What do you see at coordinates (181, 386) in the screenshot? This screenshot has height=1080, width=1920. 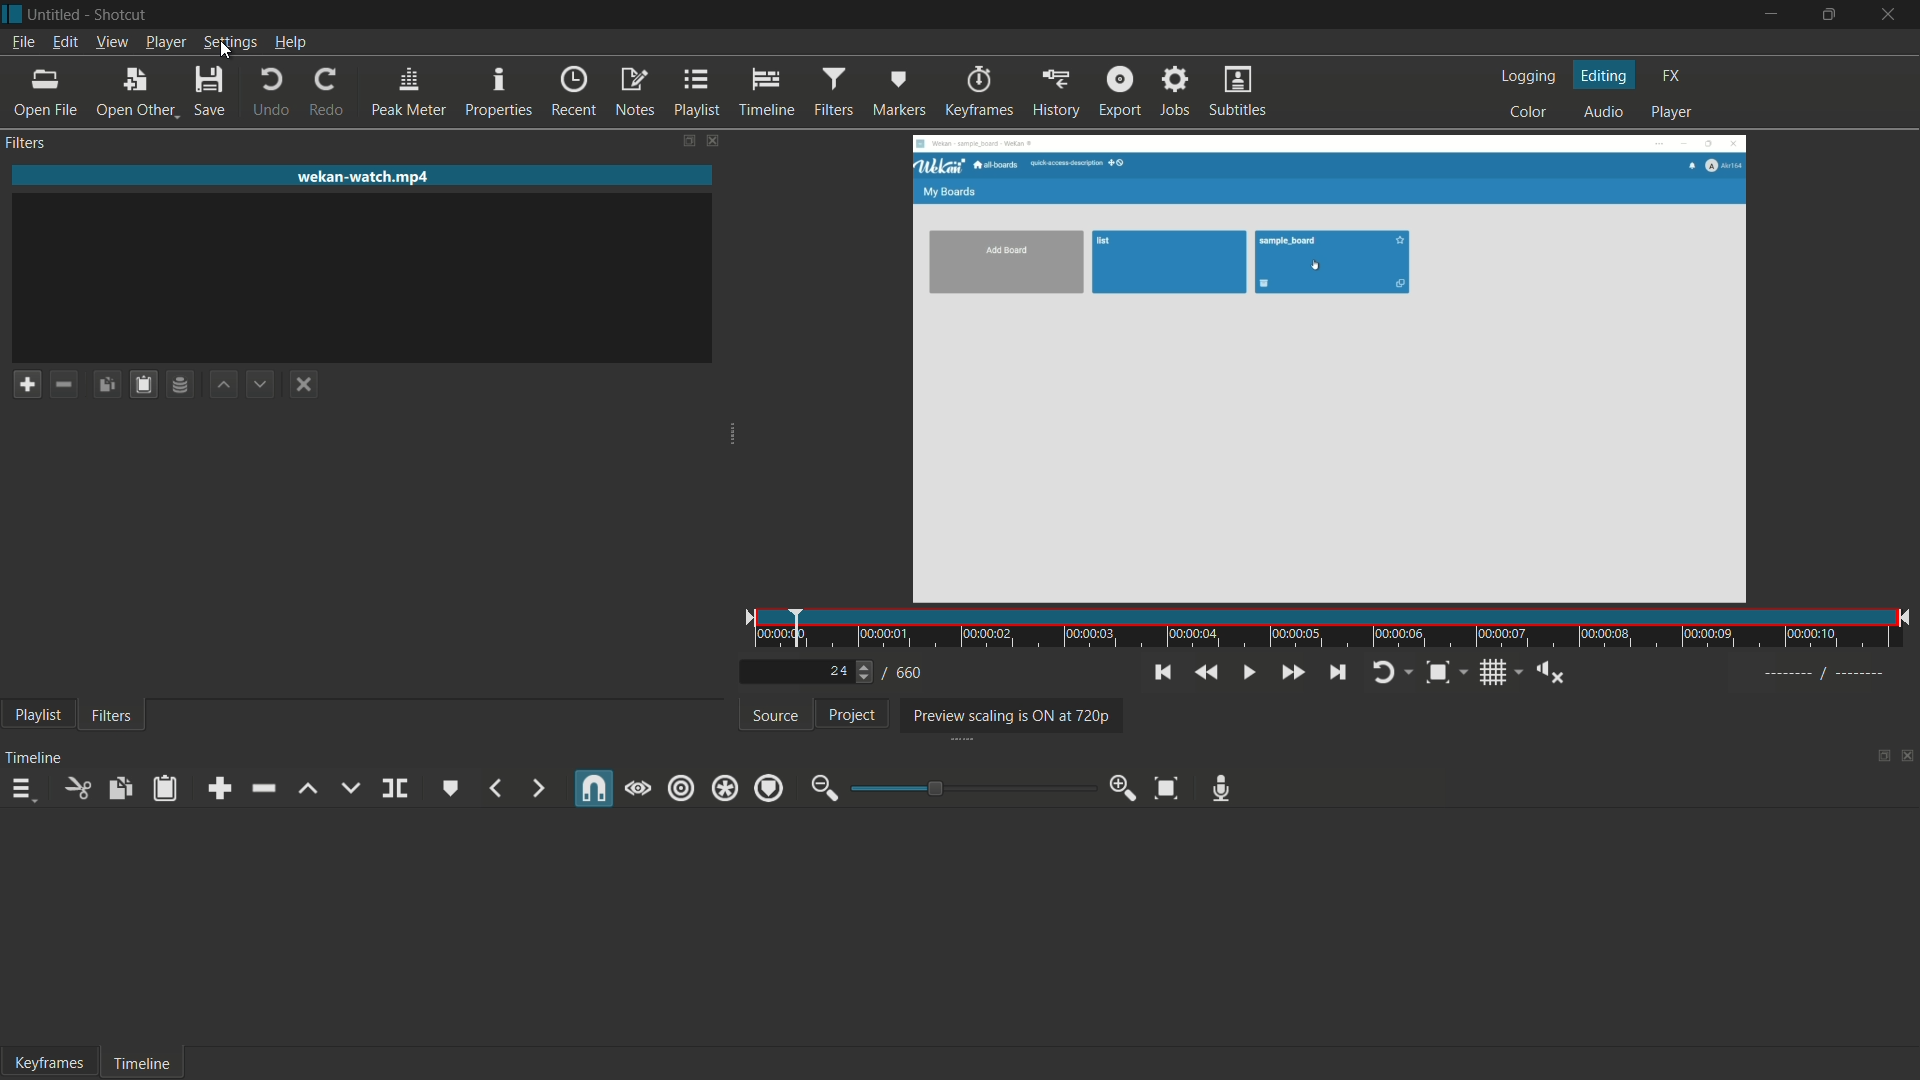 I see `save filter set` at bounding box center [181, 386].